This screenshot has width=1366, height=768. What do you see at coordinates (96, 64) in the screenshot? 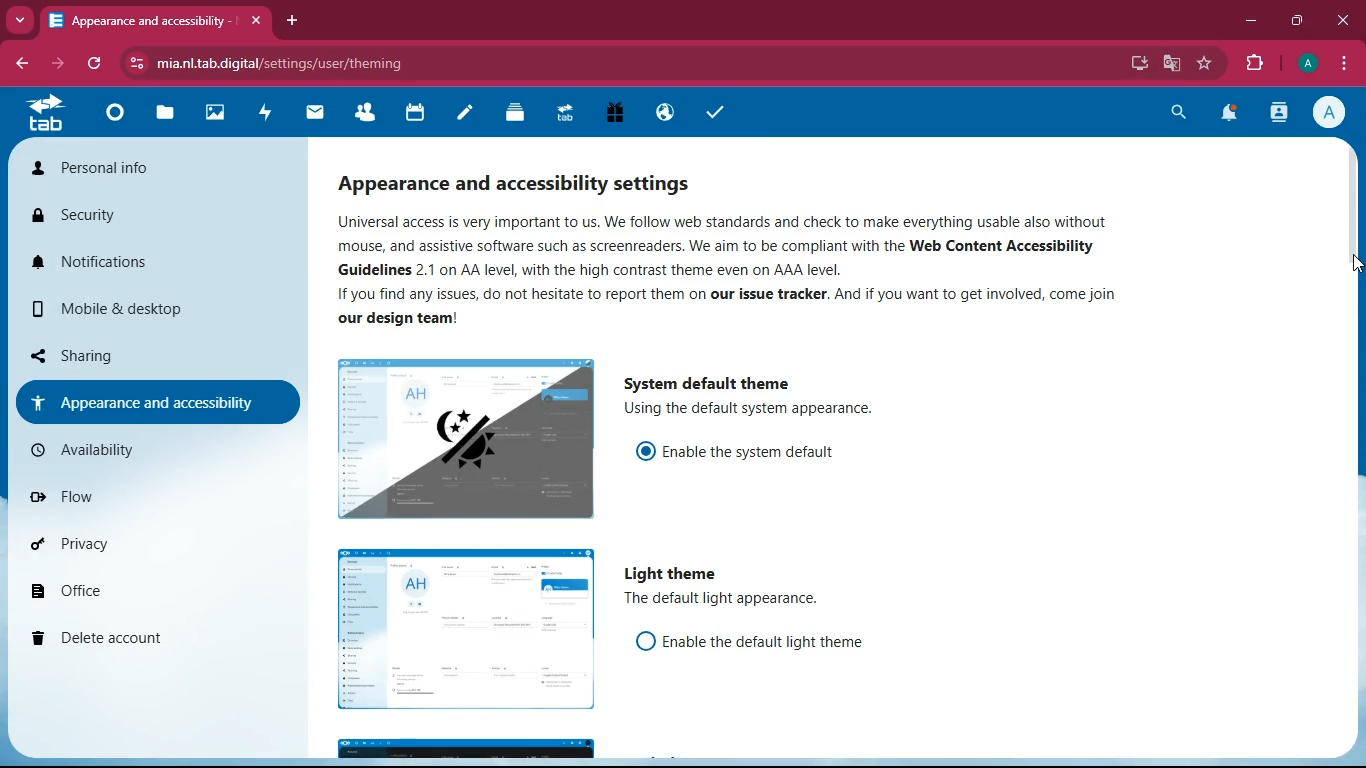
I see `refresh` at bounding box center [96, 64].